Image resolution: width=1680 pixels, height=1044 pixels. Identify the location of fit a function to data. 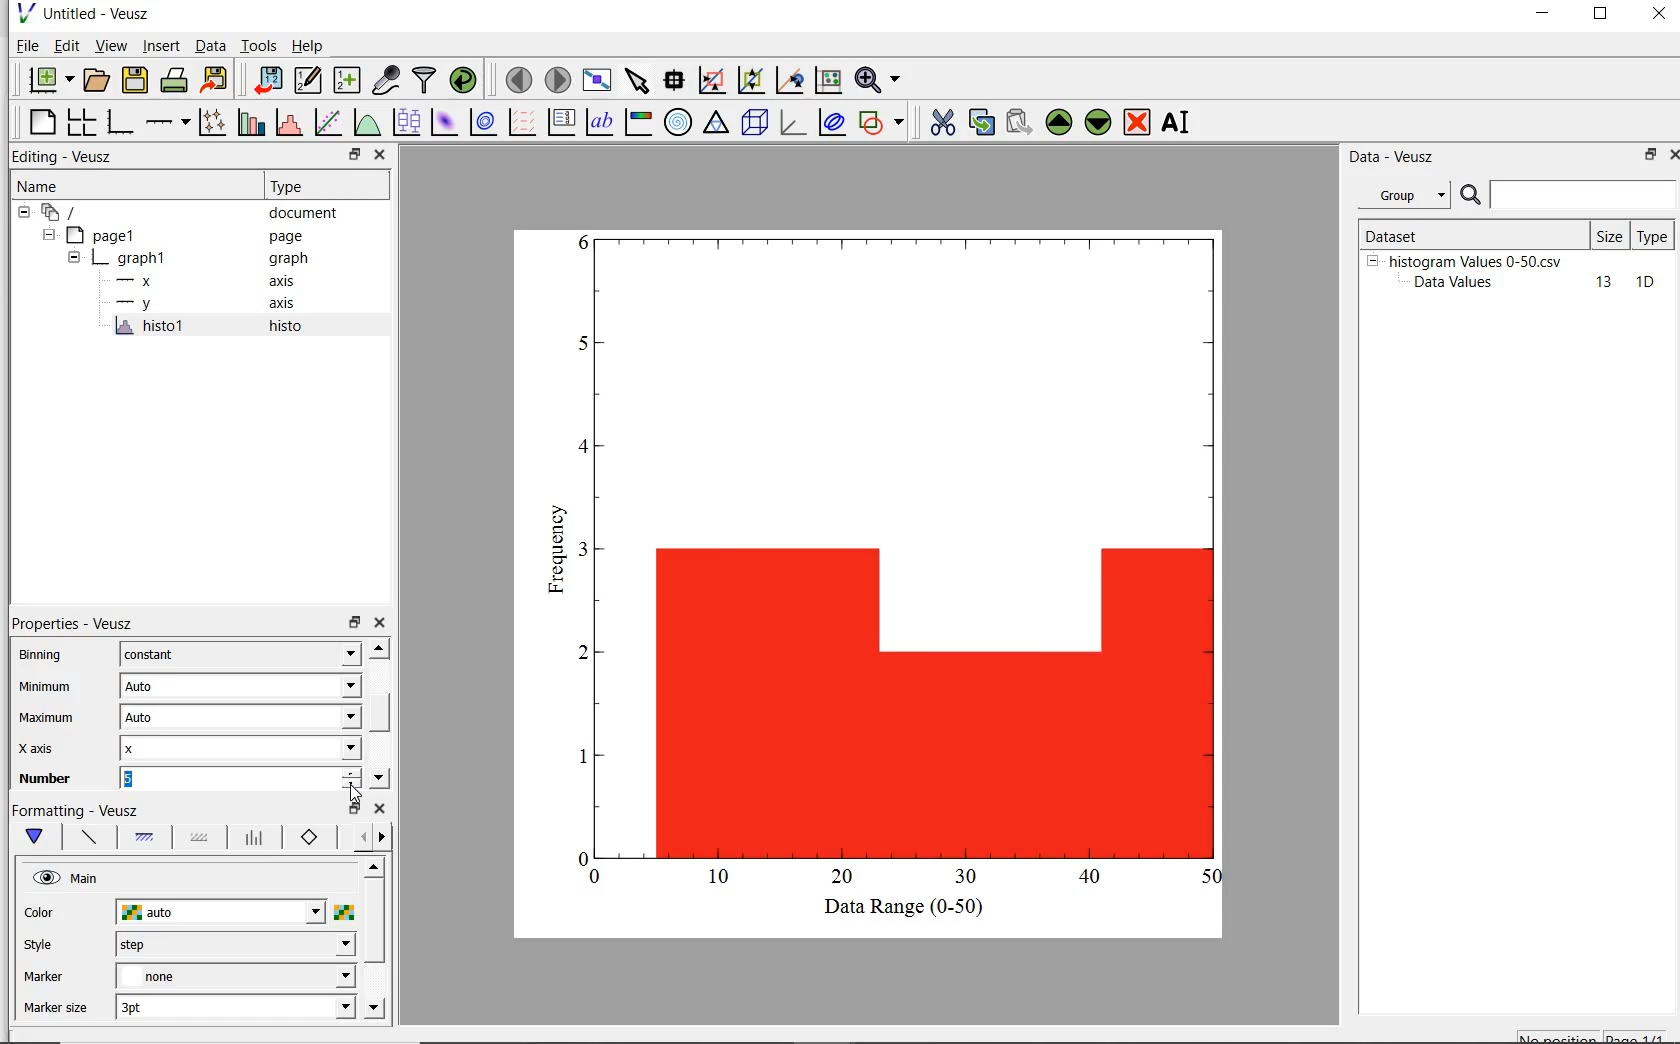
(329, 121).